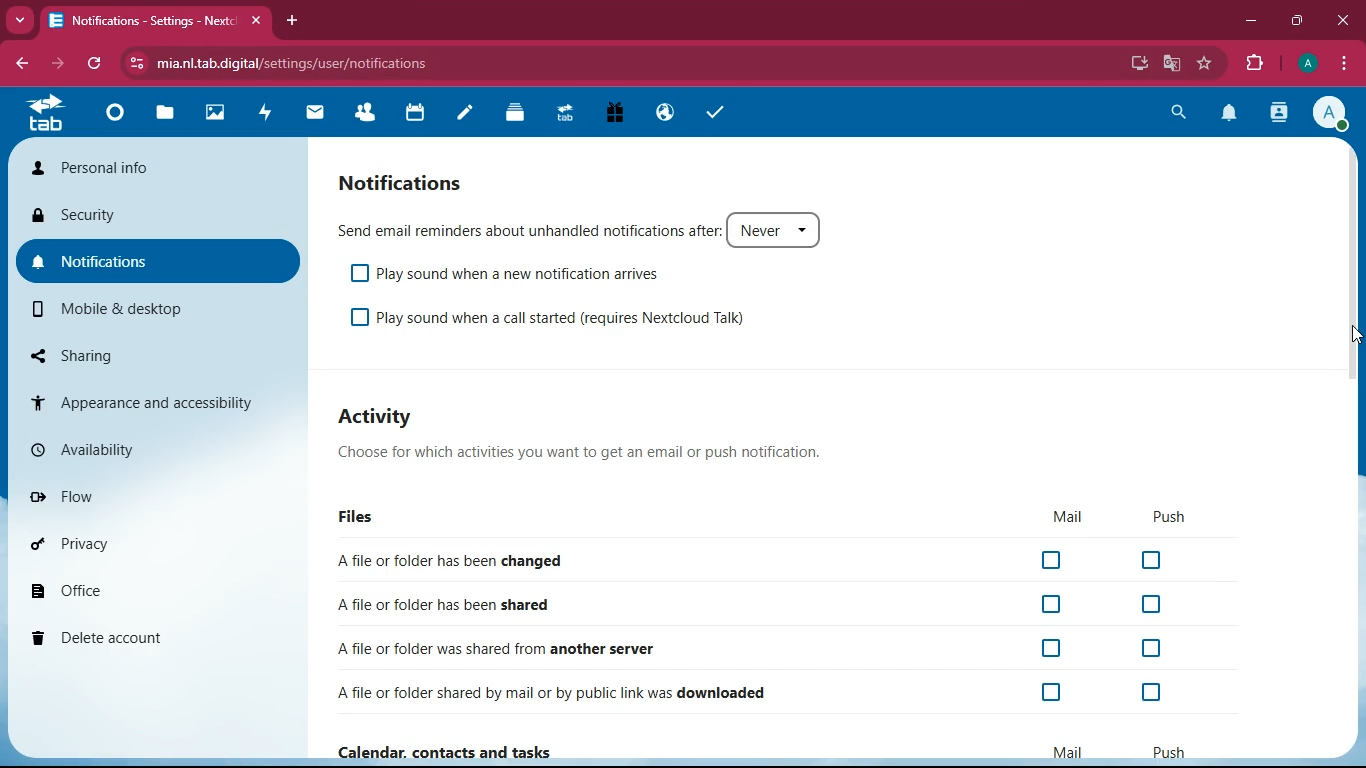 This screenshot has height=768, width=1366. Describe the element at coordinates (1066, 512) in the screenshot. I see `mail` at that location.